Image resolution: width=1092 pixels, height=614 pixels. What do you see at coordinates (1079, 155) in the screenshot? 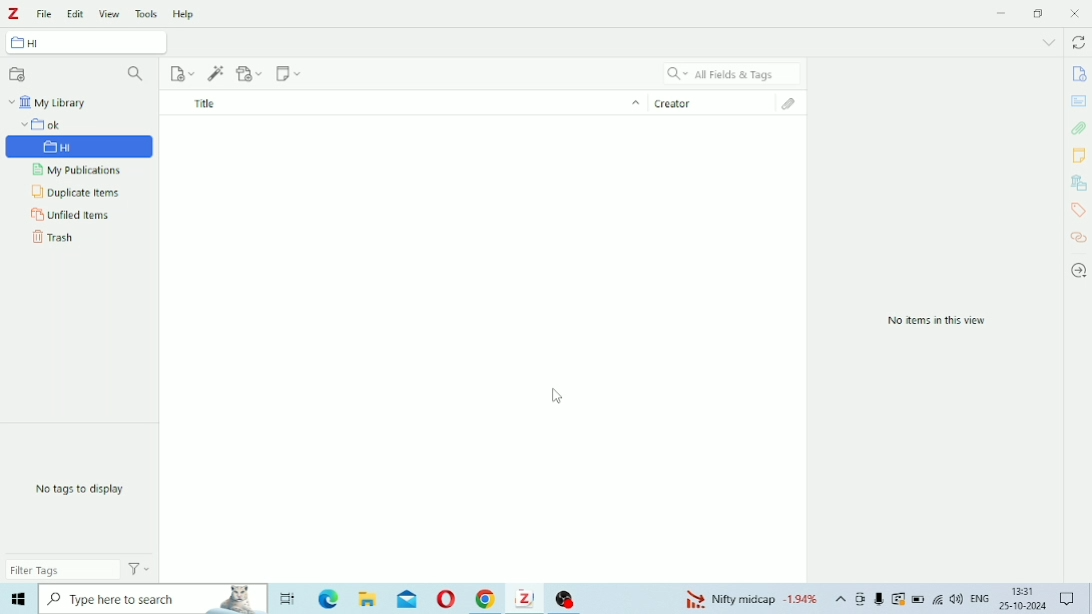
I see `Notes` at bounding box center [1079, 155].